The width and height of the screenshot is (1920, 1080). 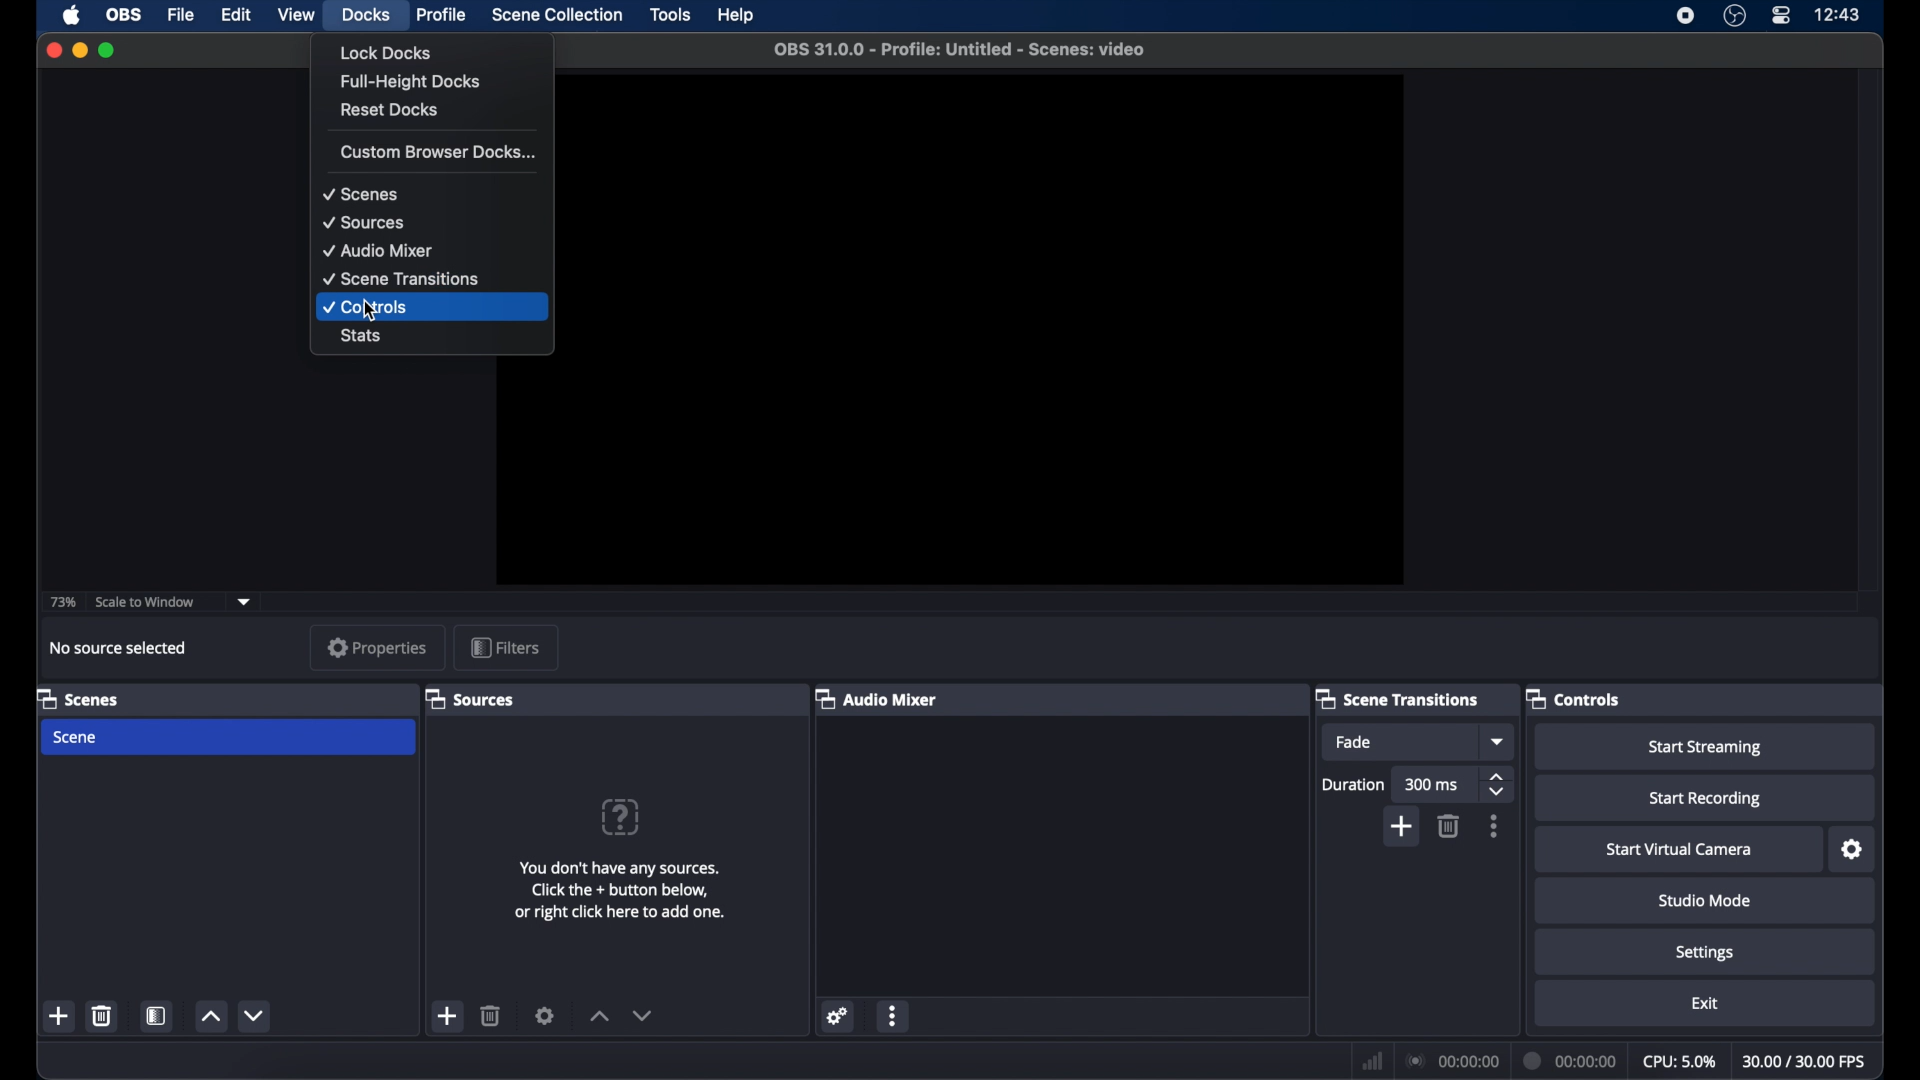 I want to click on obs, so click(x=122, y=15).